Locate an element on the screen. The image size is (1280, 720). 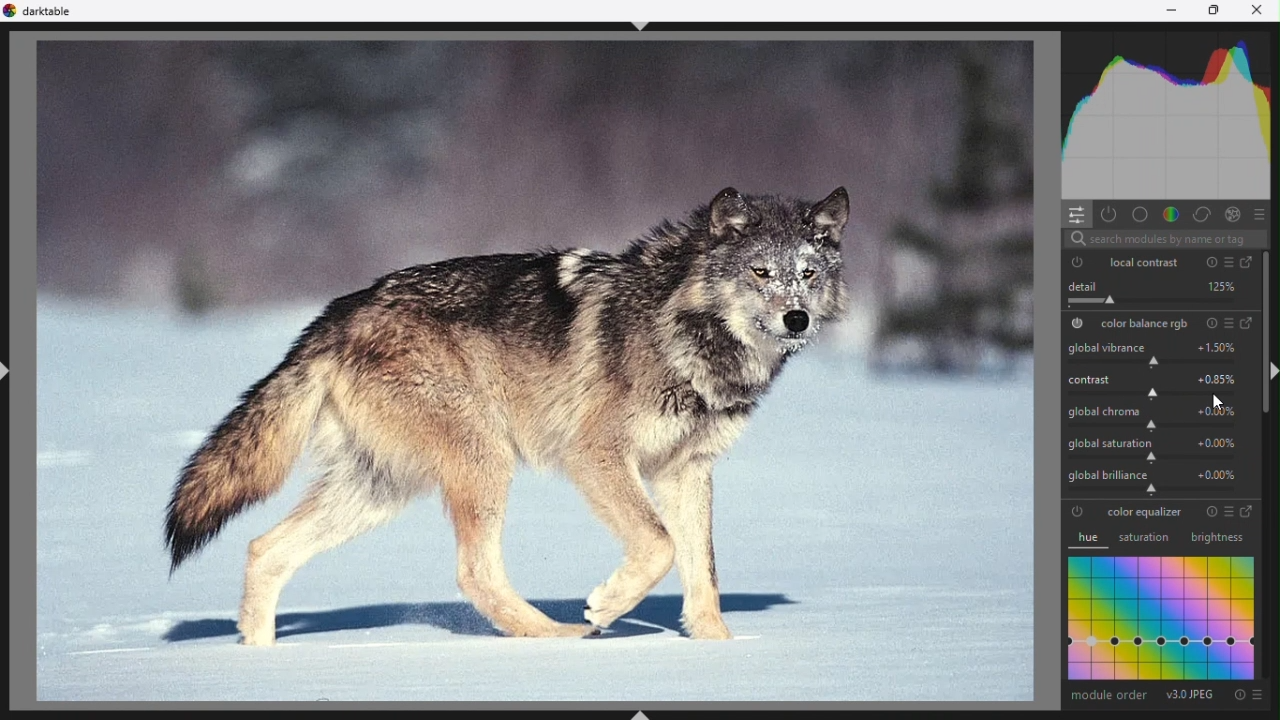
color balance RGB is located at coordinates (1144, 323).